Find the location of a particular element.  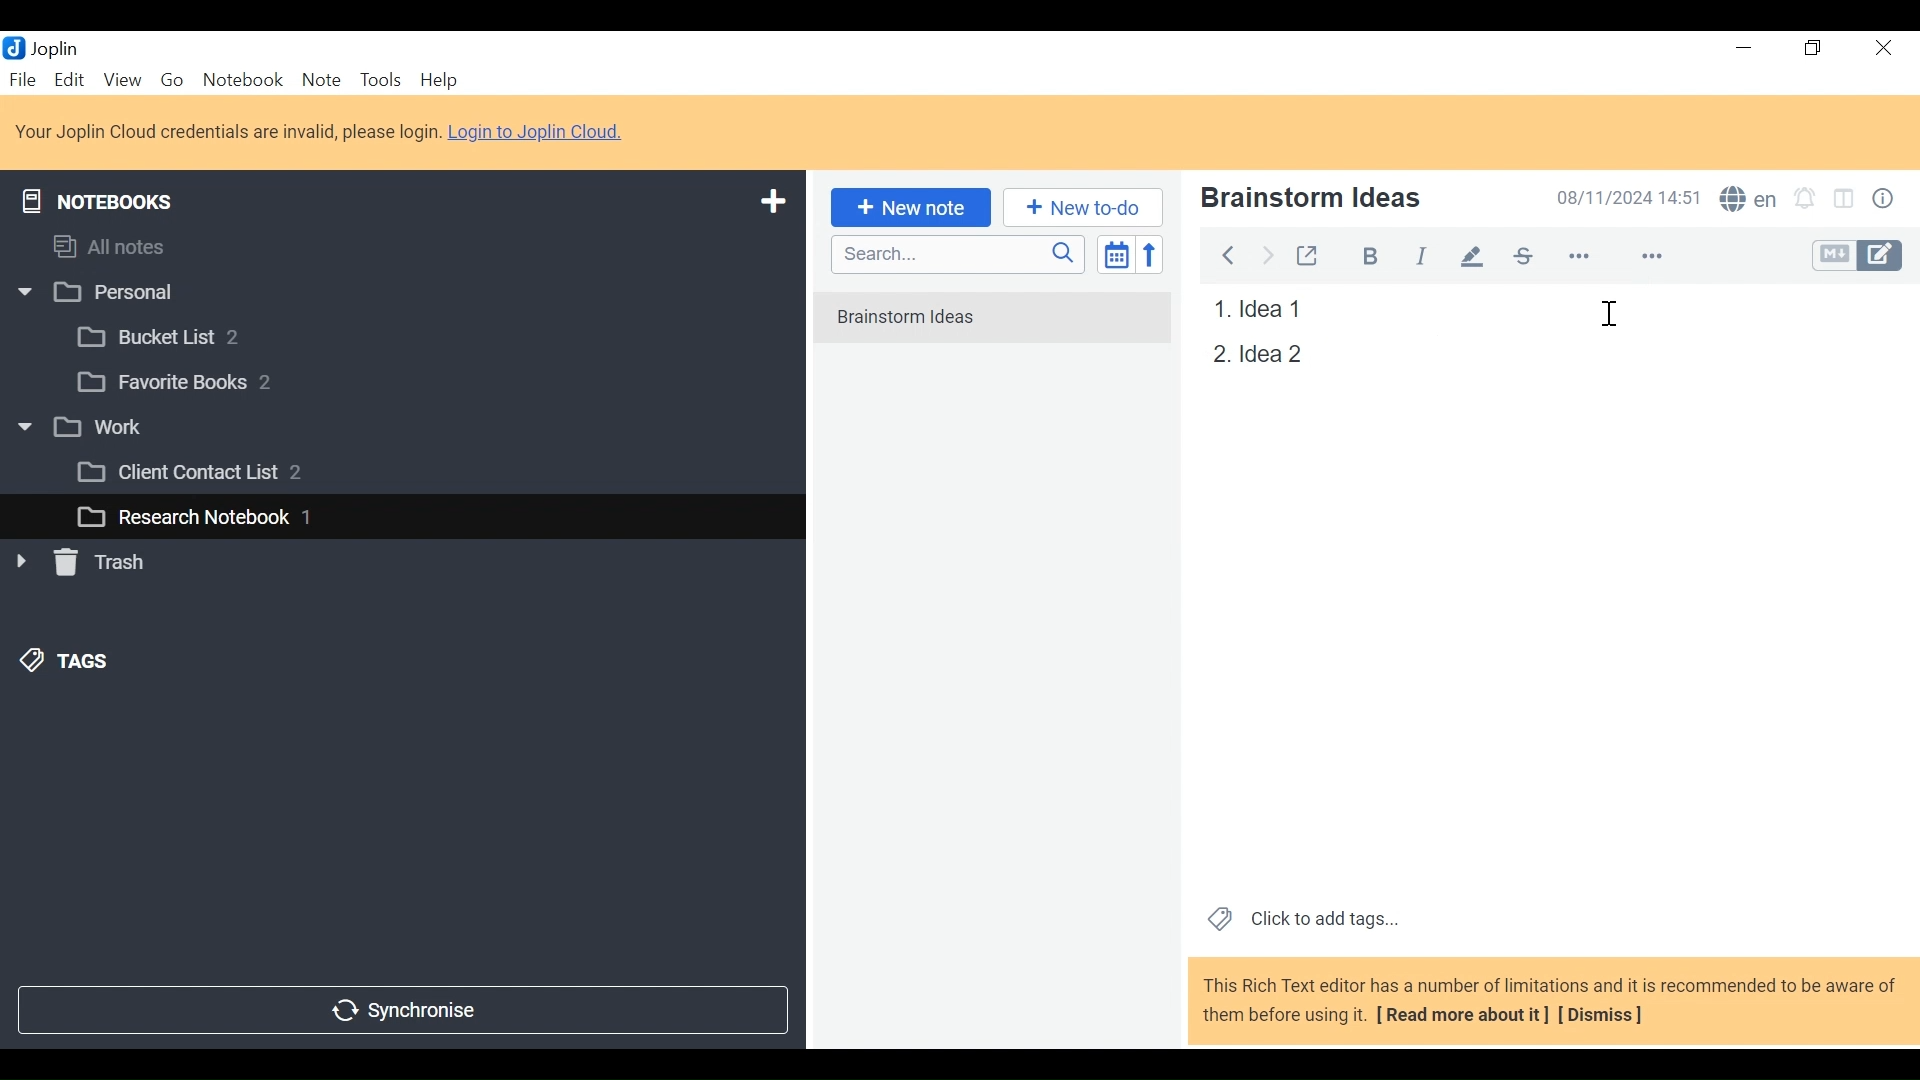

[3 Client Contact List 2 is located at coordinates (219, 477).